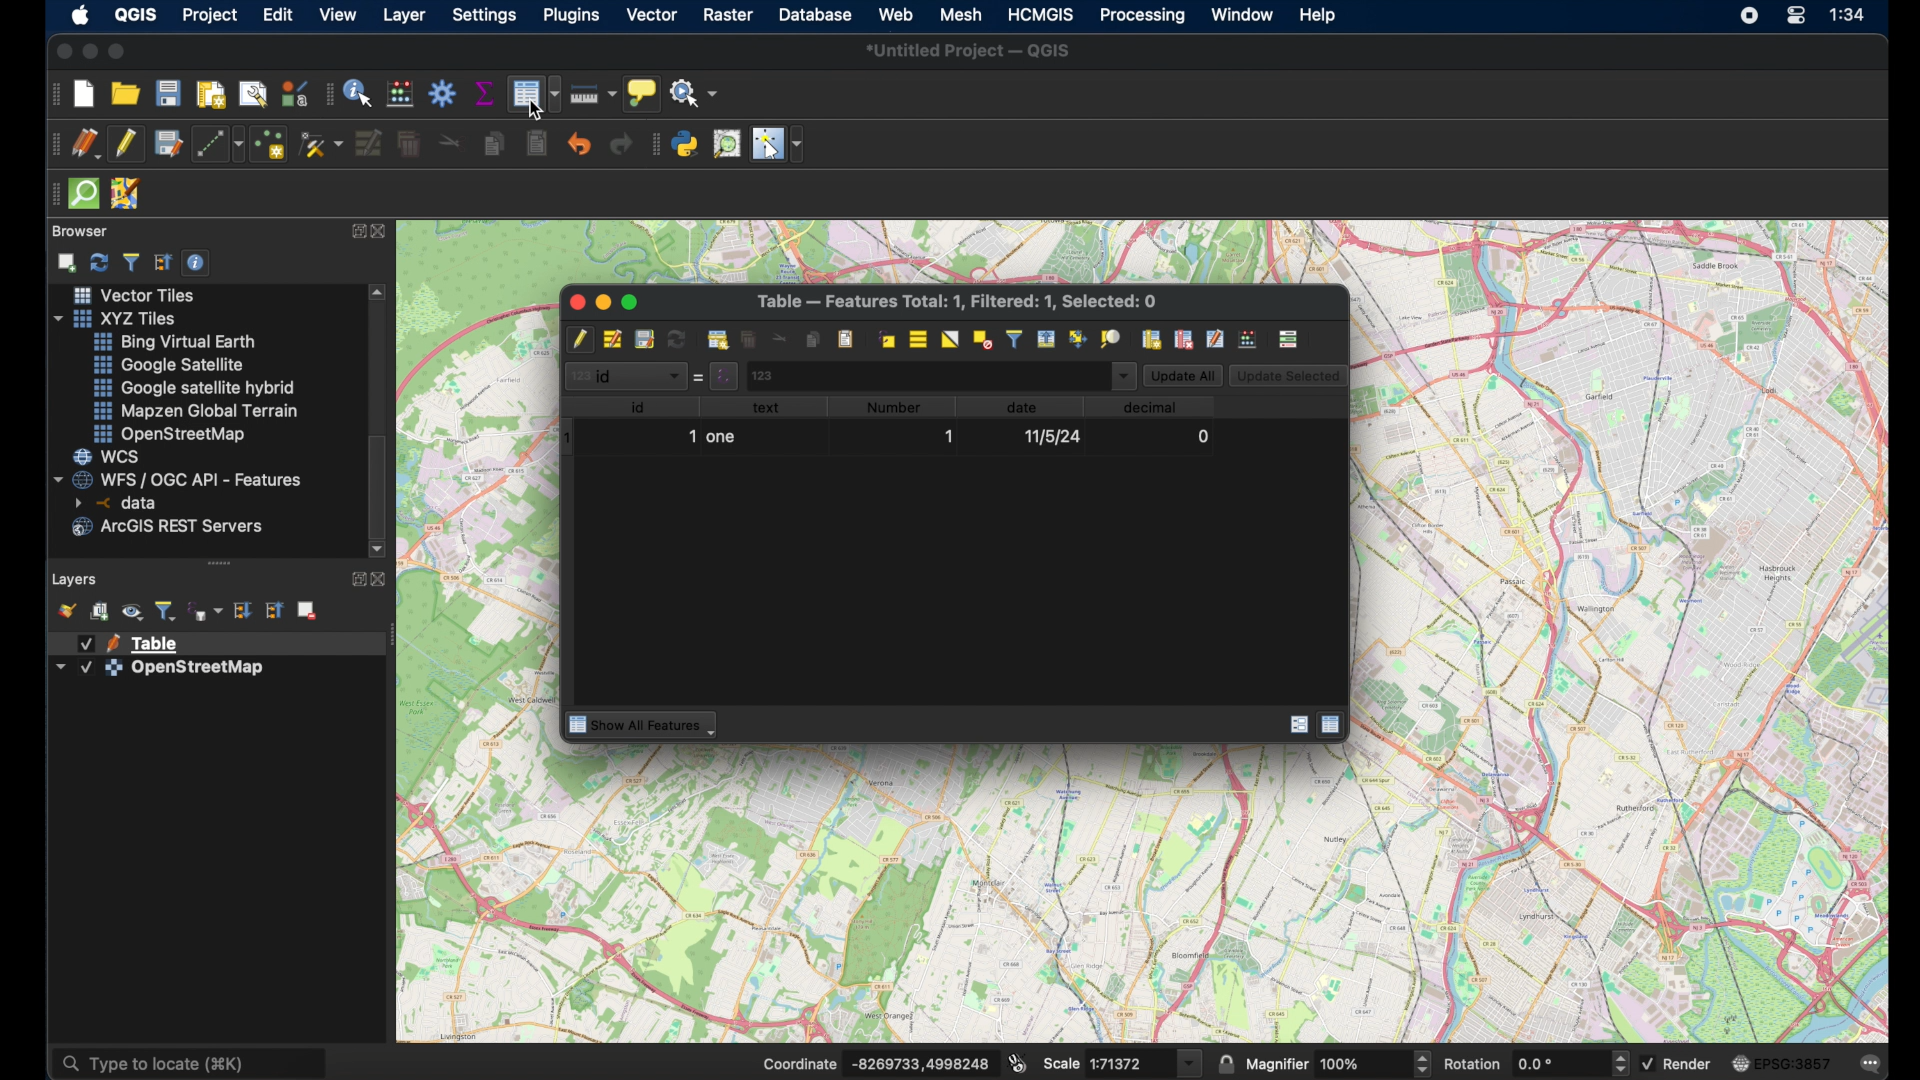 This screenshot has width=1920, height=1080. I want to click on add selected layers, so click(65, 262).